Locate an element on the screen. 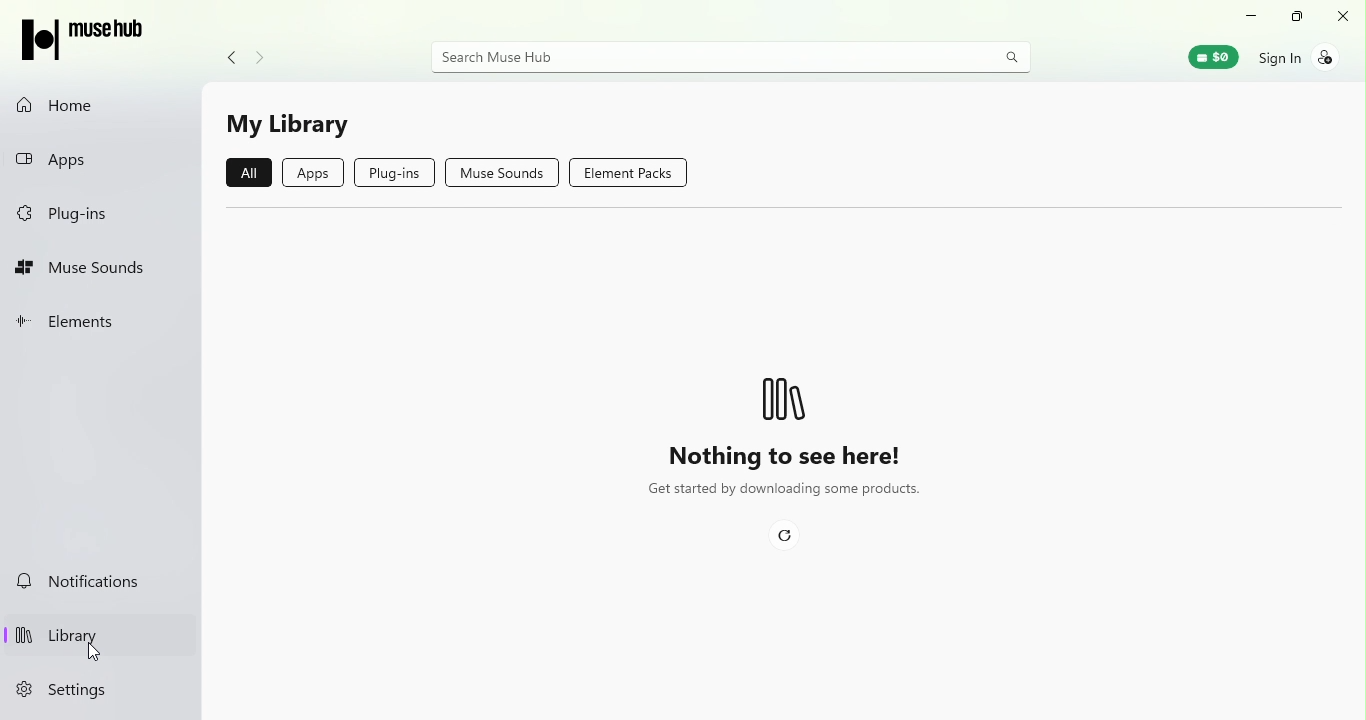 This screenshot has height=720, width=1366. Search bar is located at coordinates (734, 59).